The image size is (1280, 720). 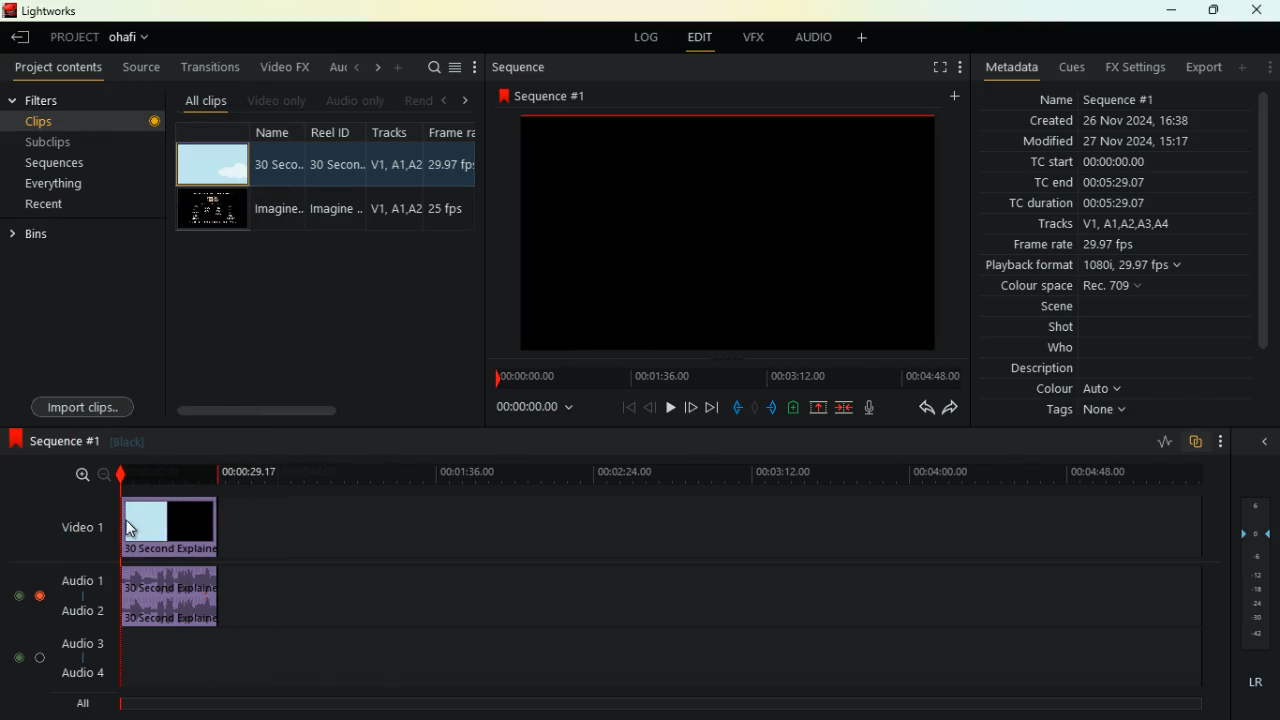 What do you see at coordinates (815, 40) in the screenshot?
I see `audio` at bounding box center [815, 40].